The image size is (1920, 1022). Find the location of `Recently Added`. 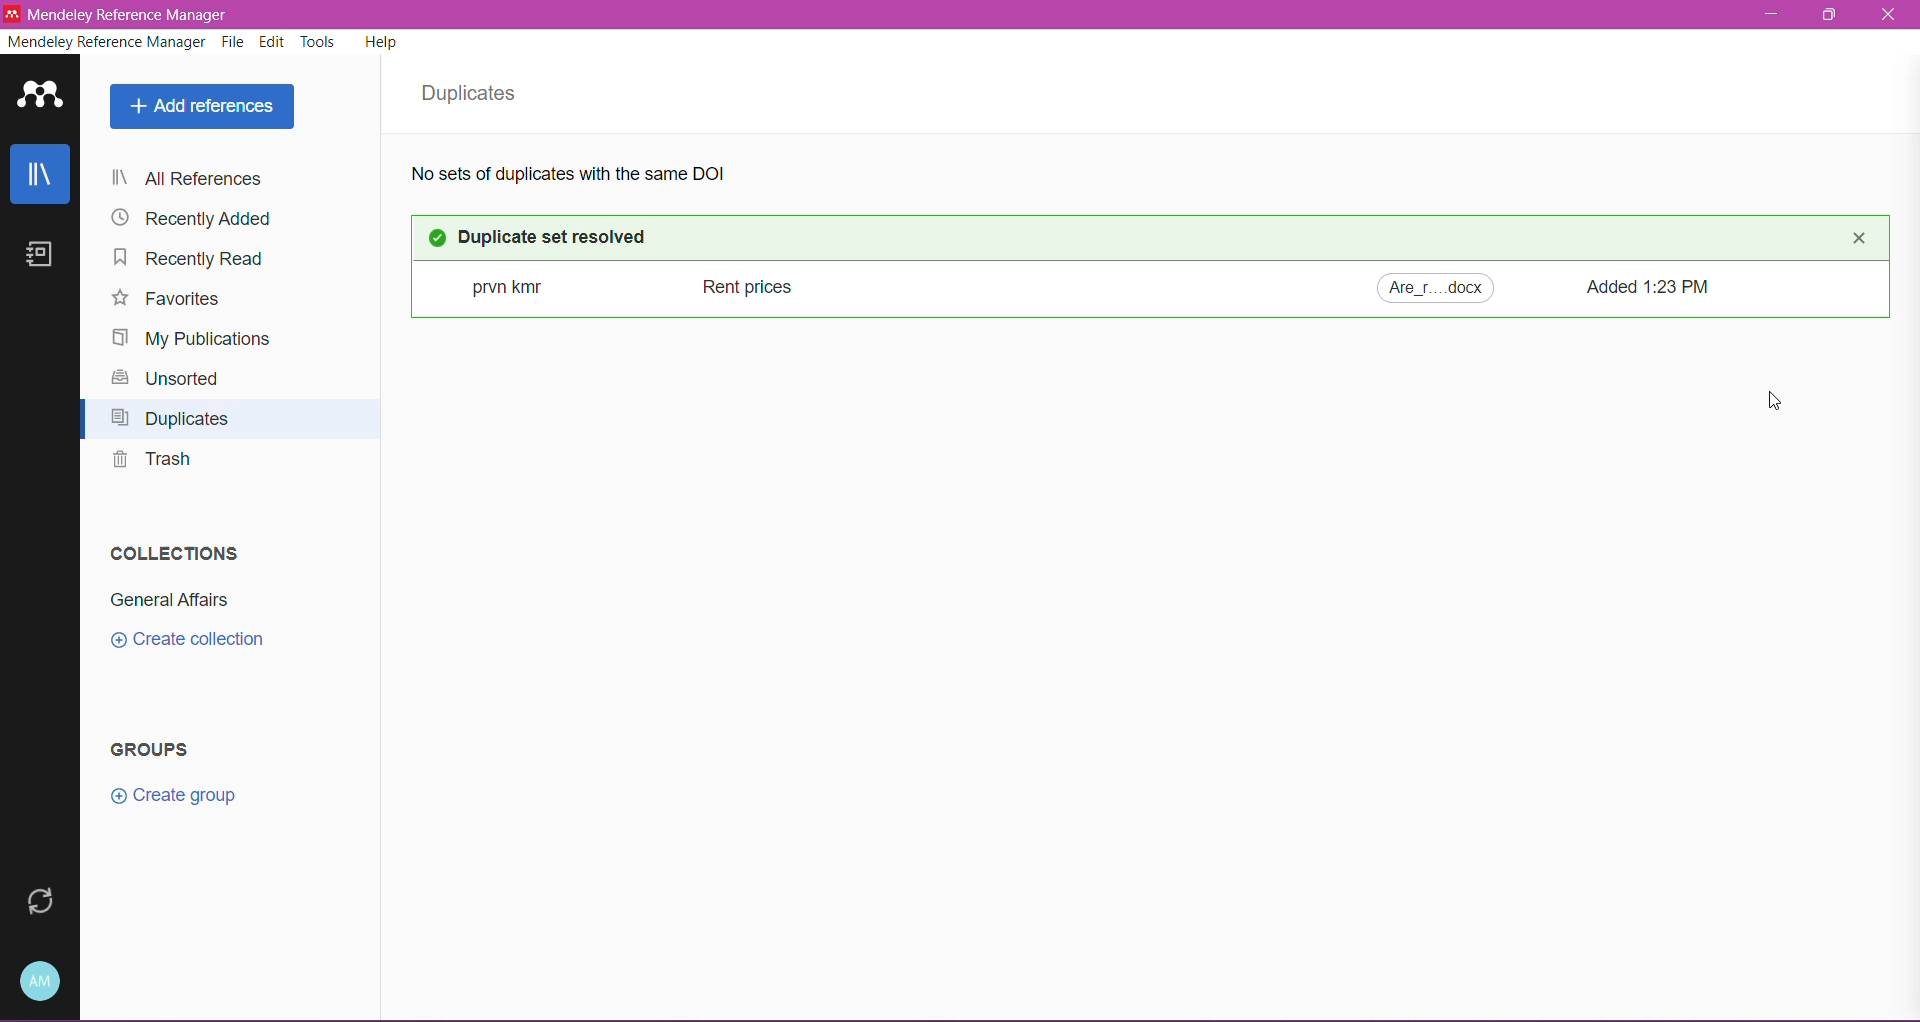

Recently Added is located at coordinates (194, 219).